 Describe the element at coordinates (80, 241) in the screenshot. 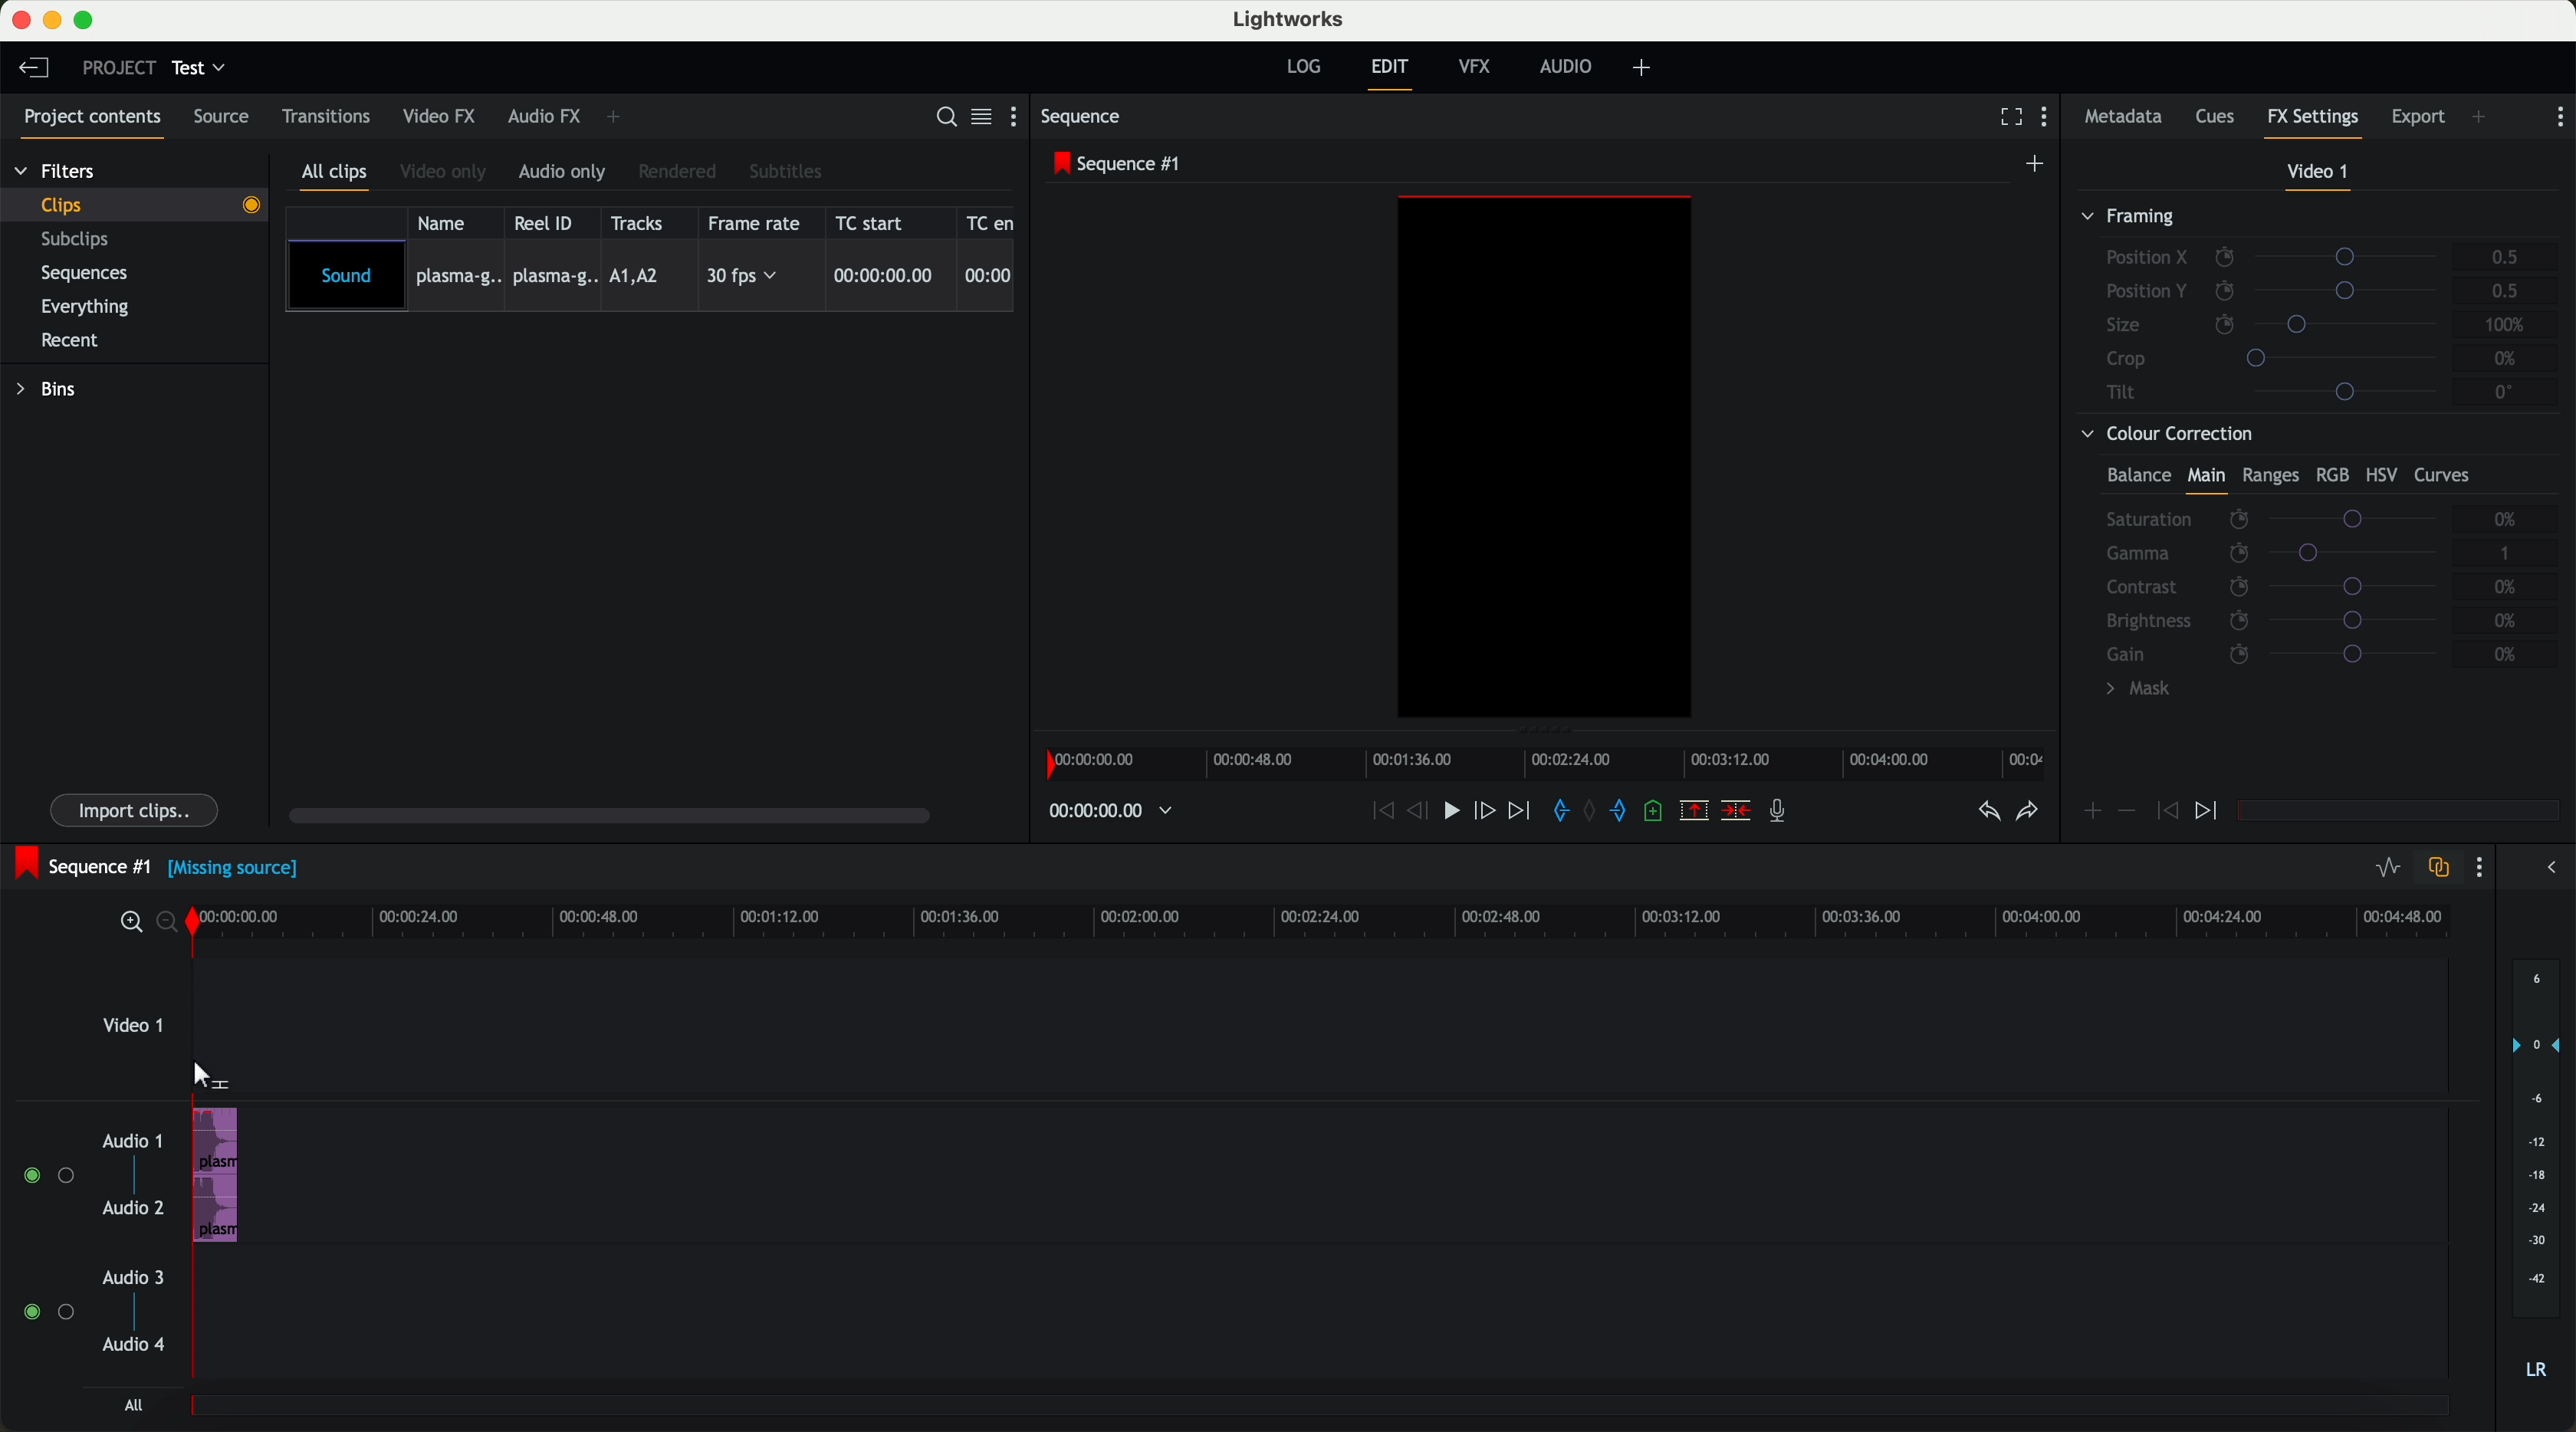

I see `subclips` at that location.